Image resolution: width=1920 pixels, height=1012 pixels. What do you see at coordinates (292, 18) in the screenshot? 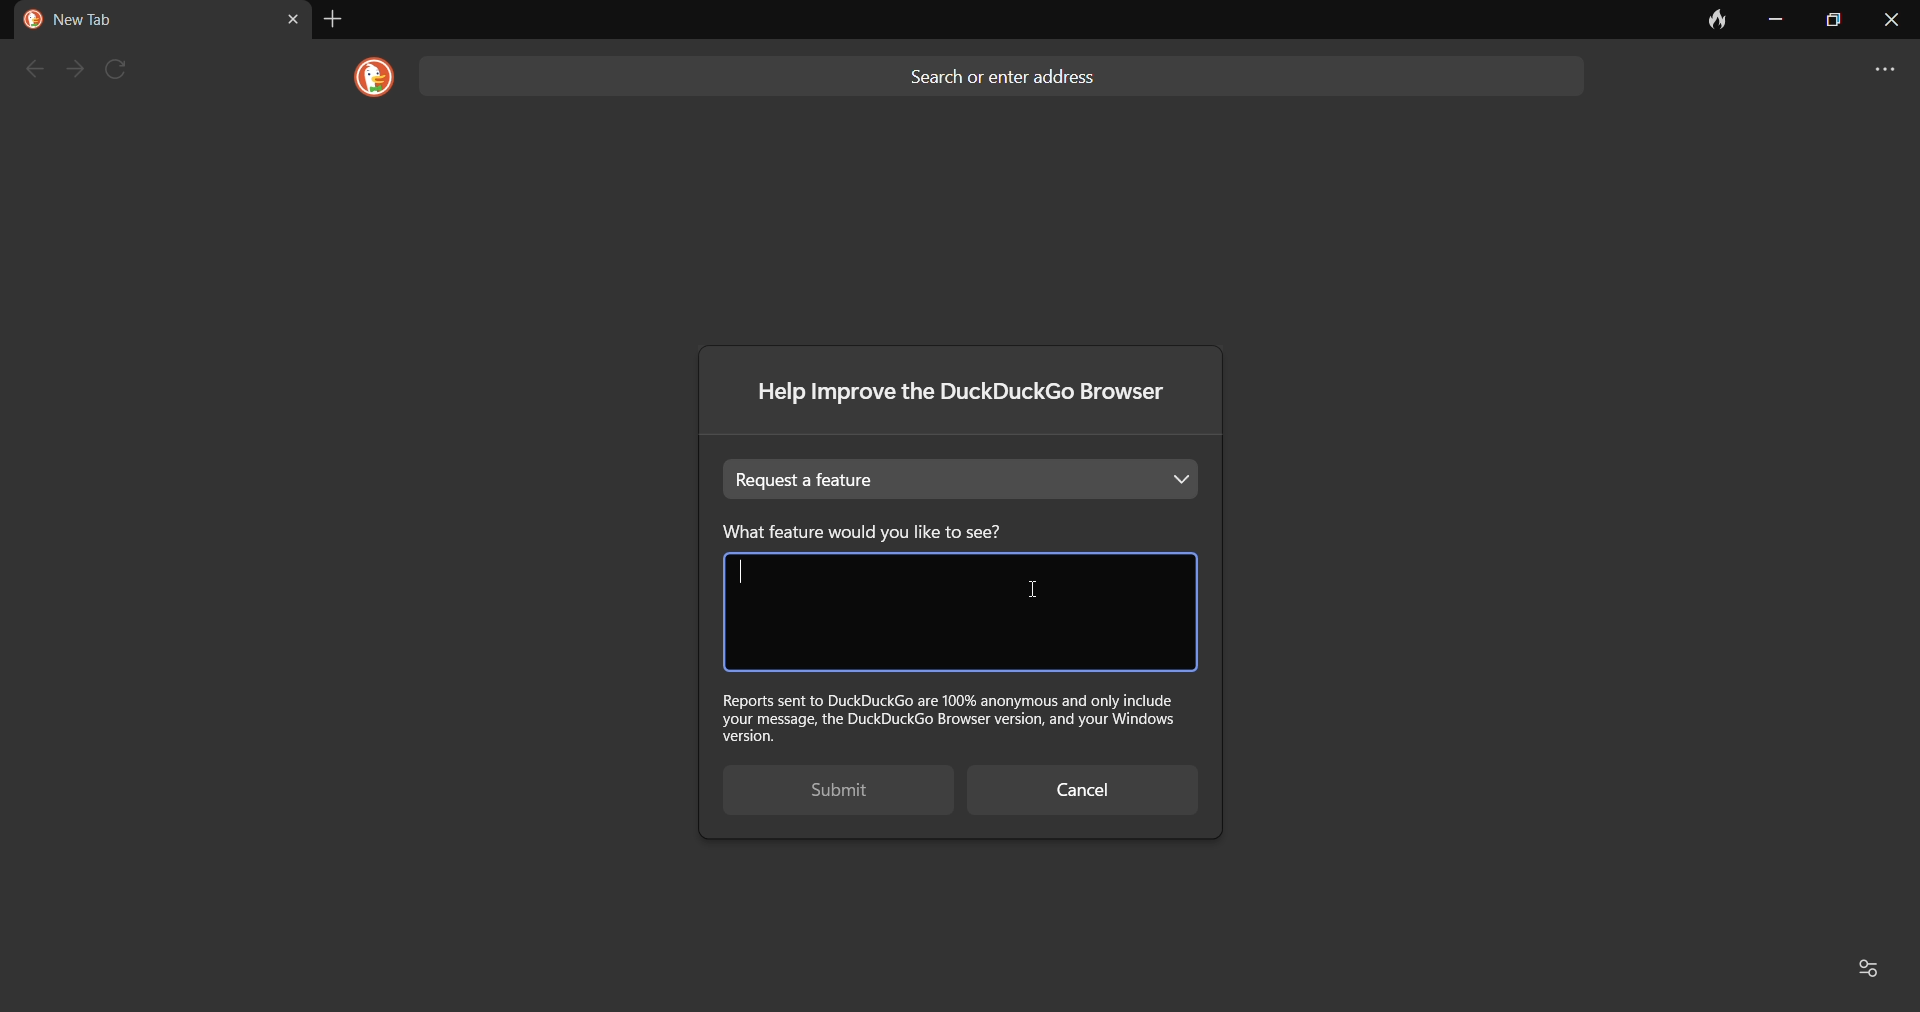
I see `close tab` at bounding box center [292, 18].